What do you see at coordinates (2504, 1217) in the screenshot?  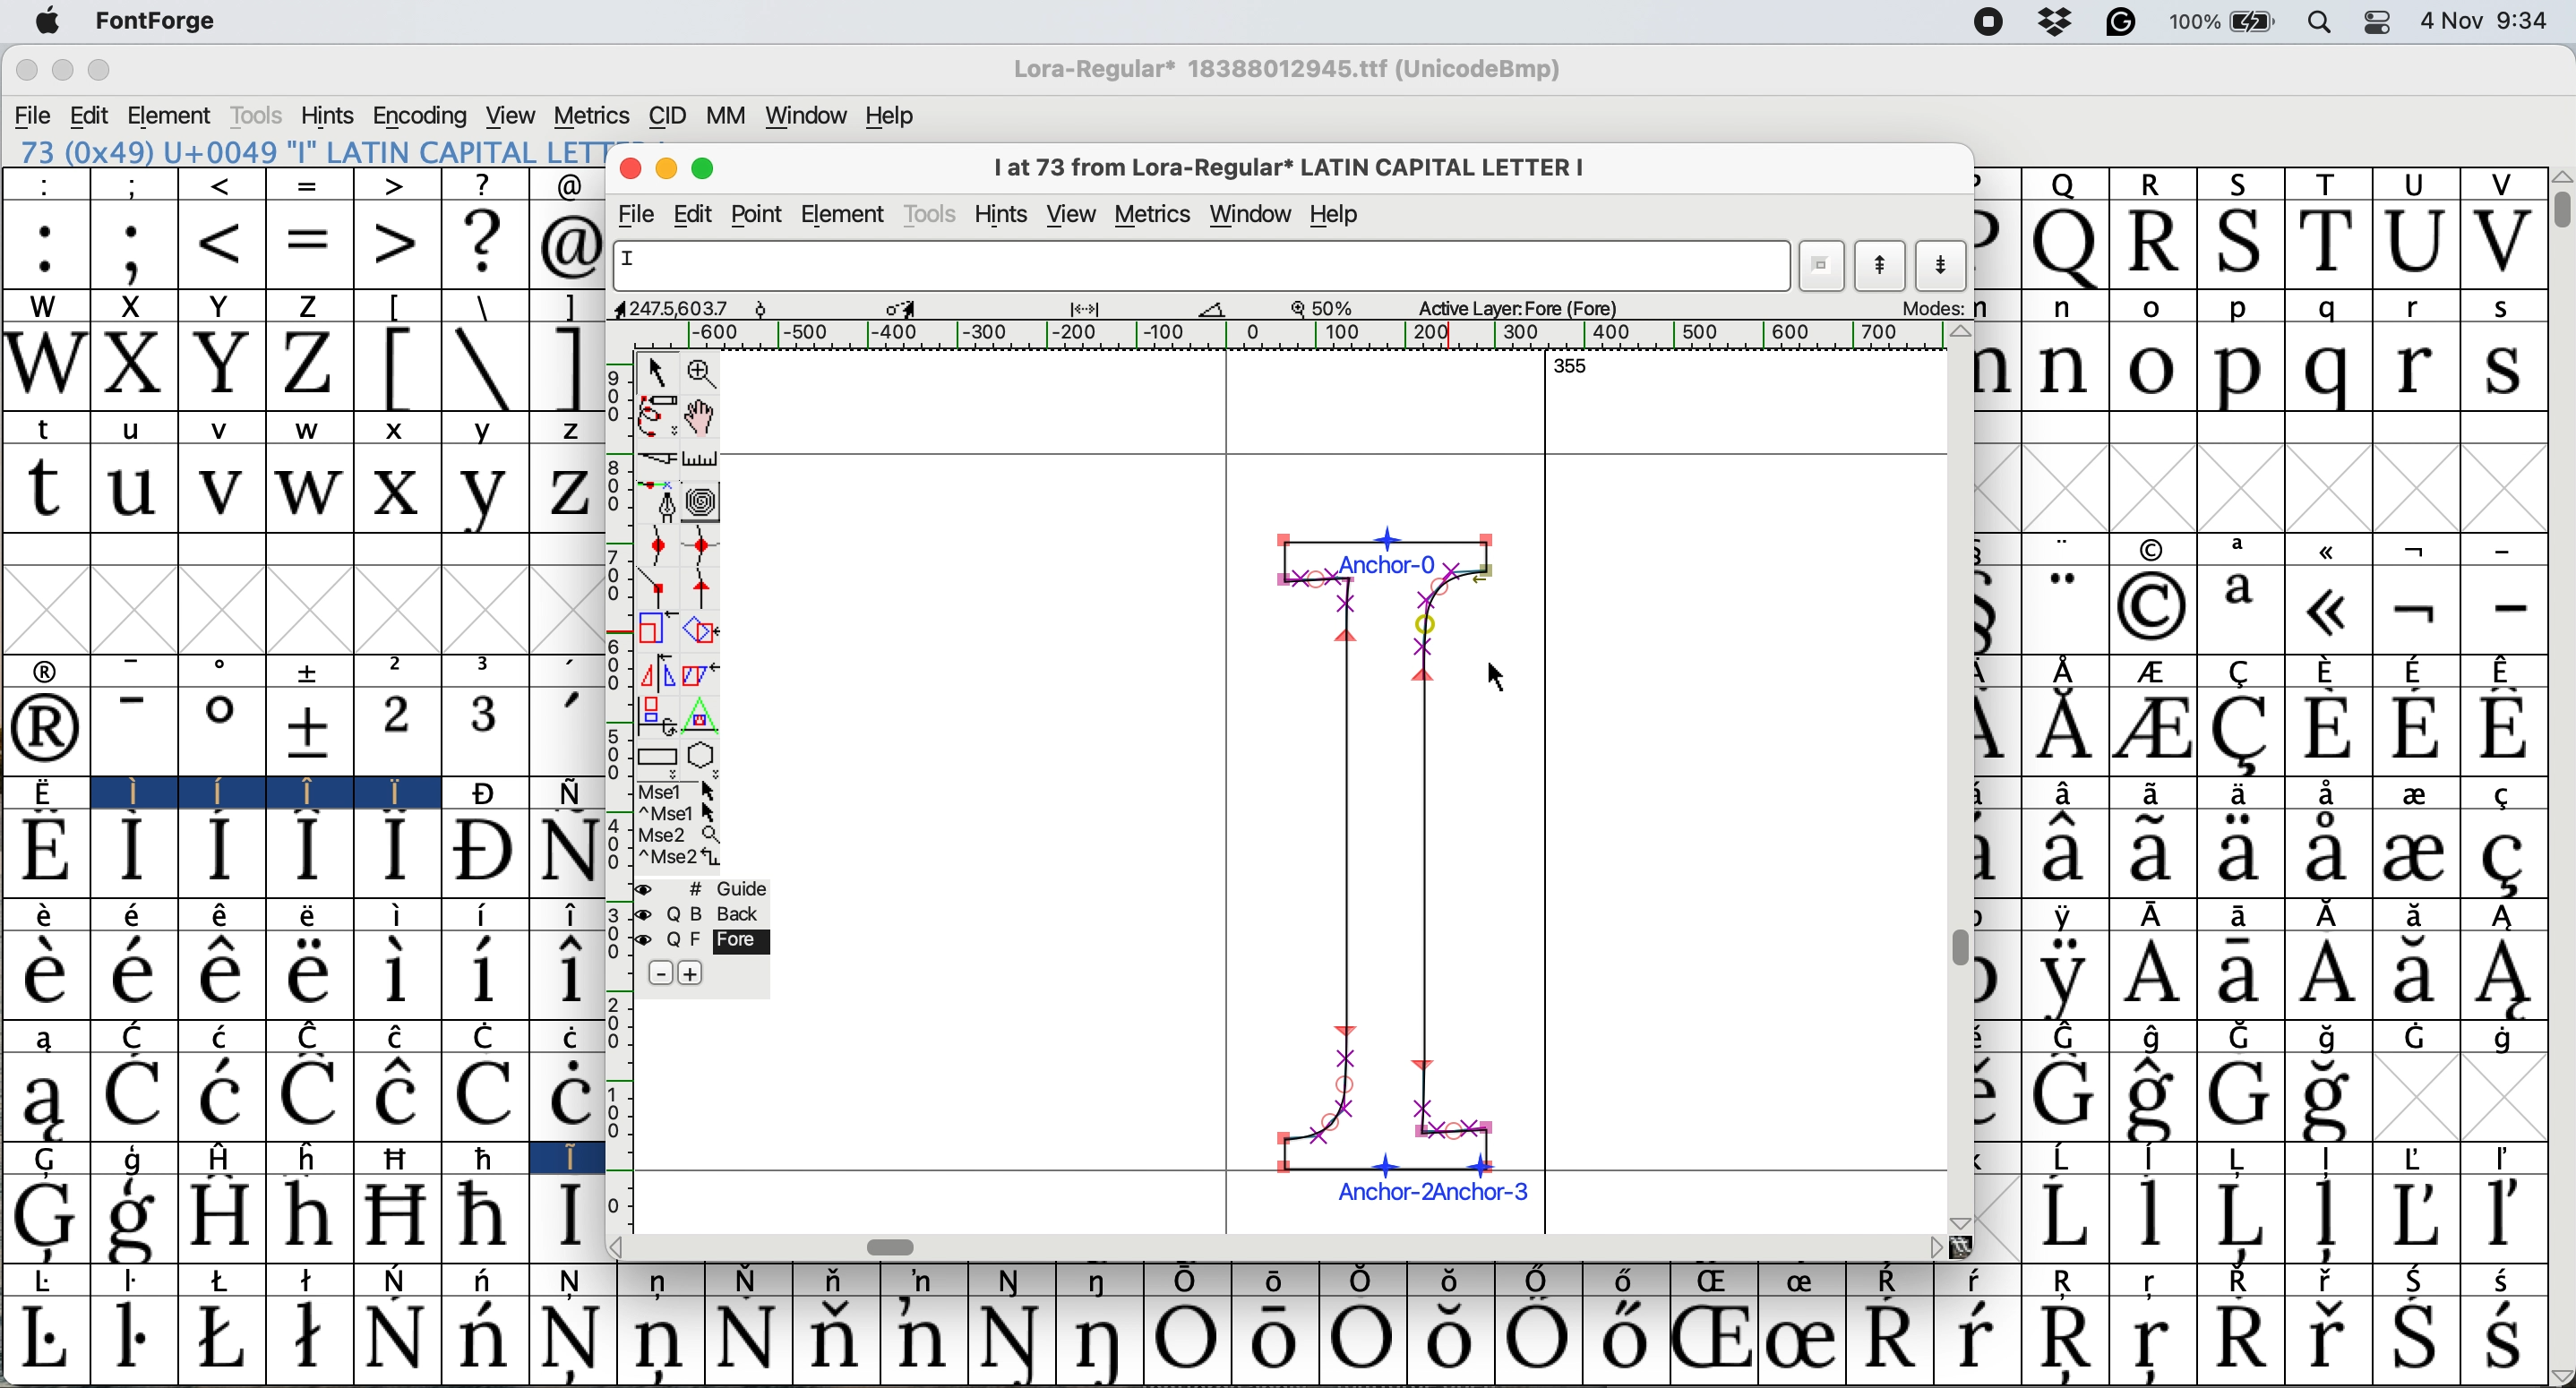 I see `Symbol` at bounding box center [2504, 1217].